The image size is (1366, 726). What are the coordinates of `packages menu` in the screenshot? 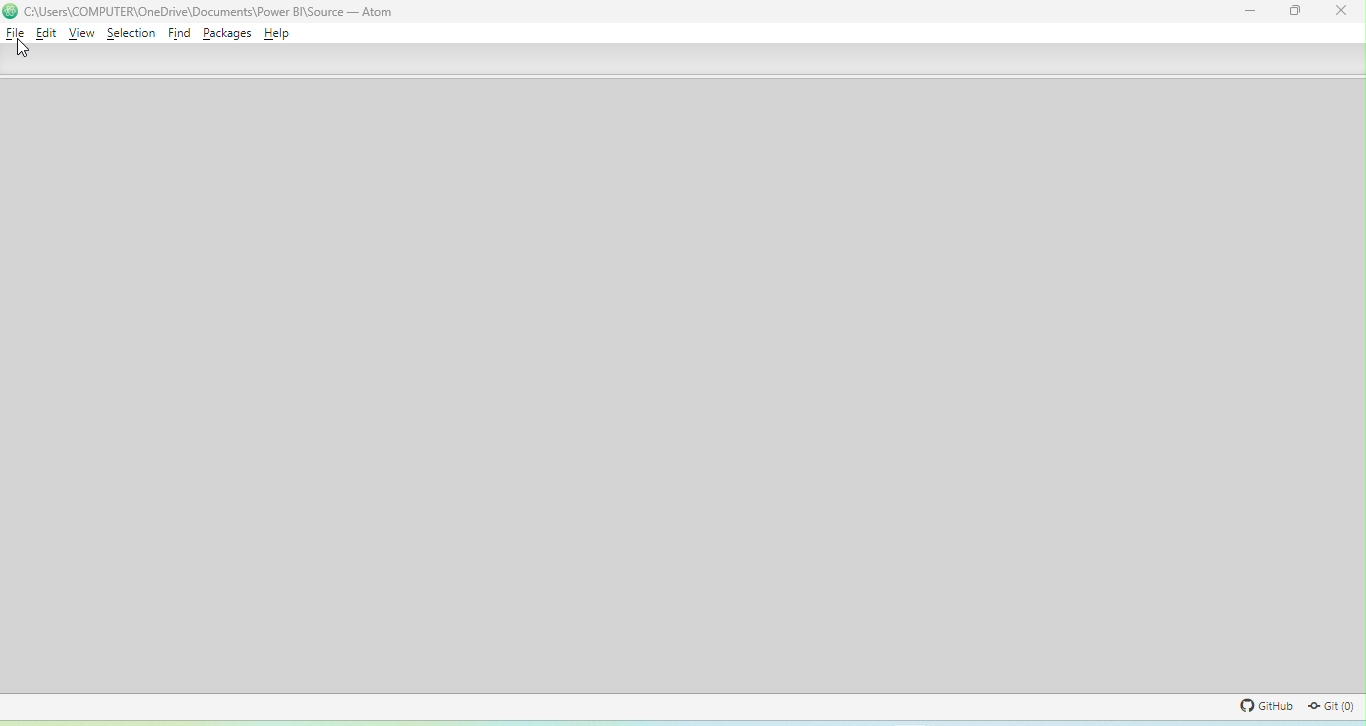 It's located at (227, 33).